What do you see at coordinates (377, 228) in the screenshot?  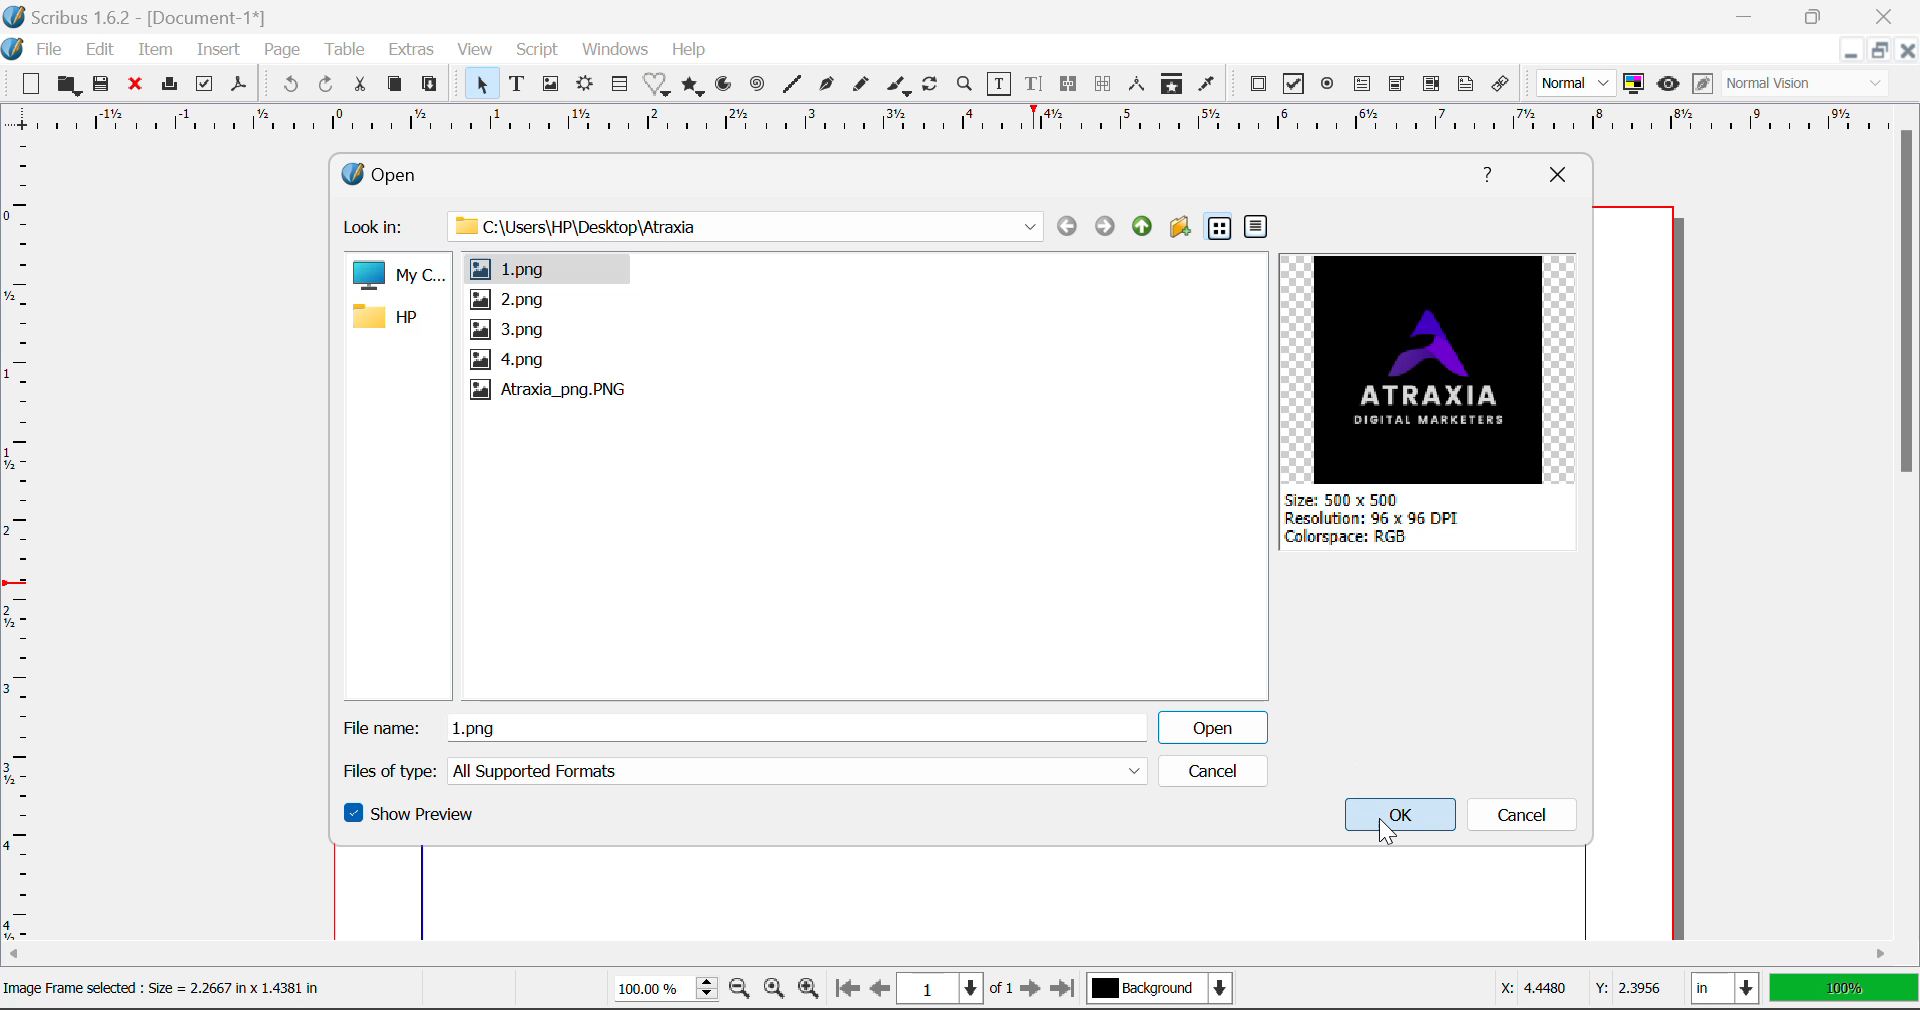 I see `Look in:` at bounding box center [377, 228].